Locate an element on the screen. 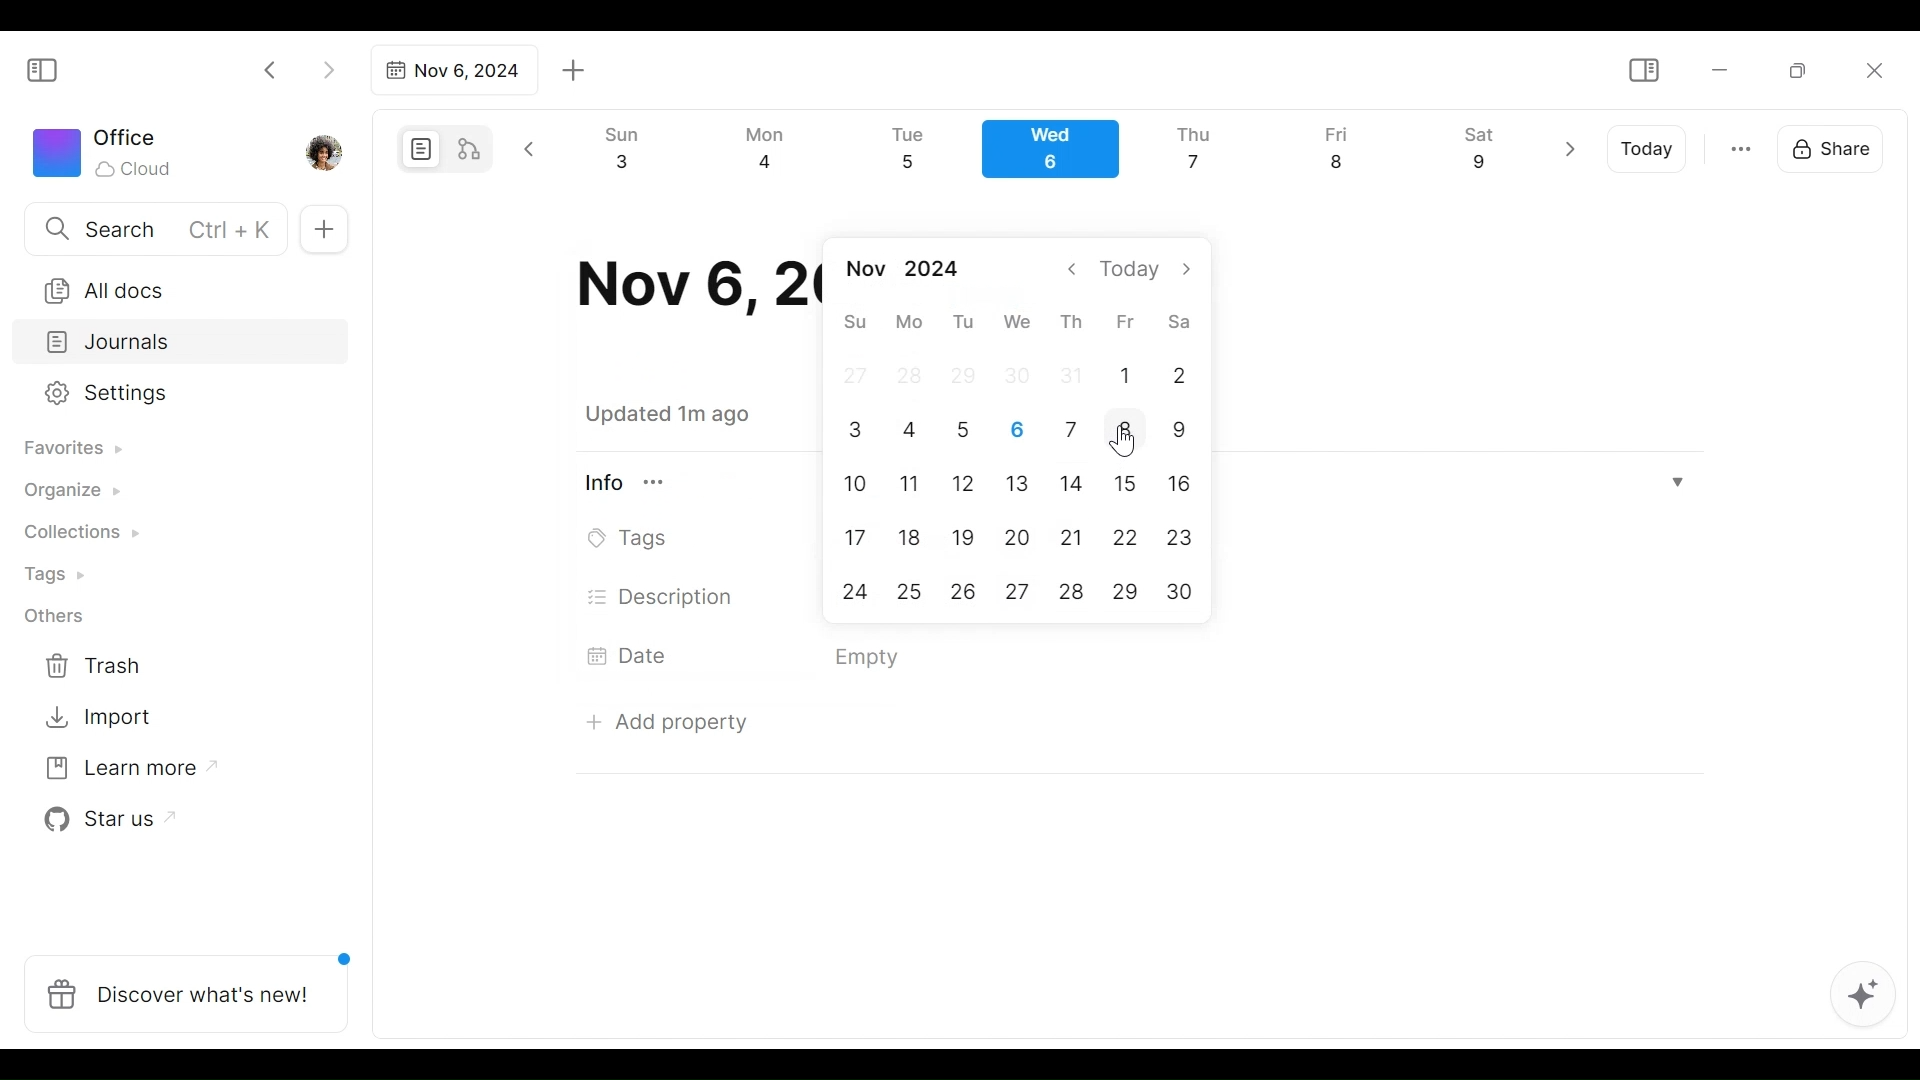 This screenshot has height=1080, width=1920. Others is located at coordinates (55, 616).